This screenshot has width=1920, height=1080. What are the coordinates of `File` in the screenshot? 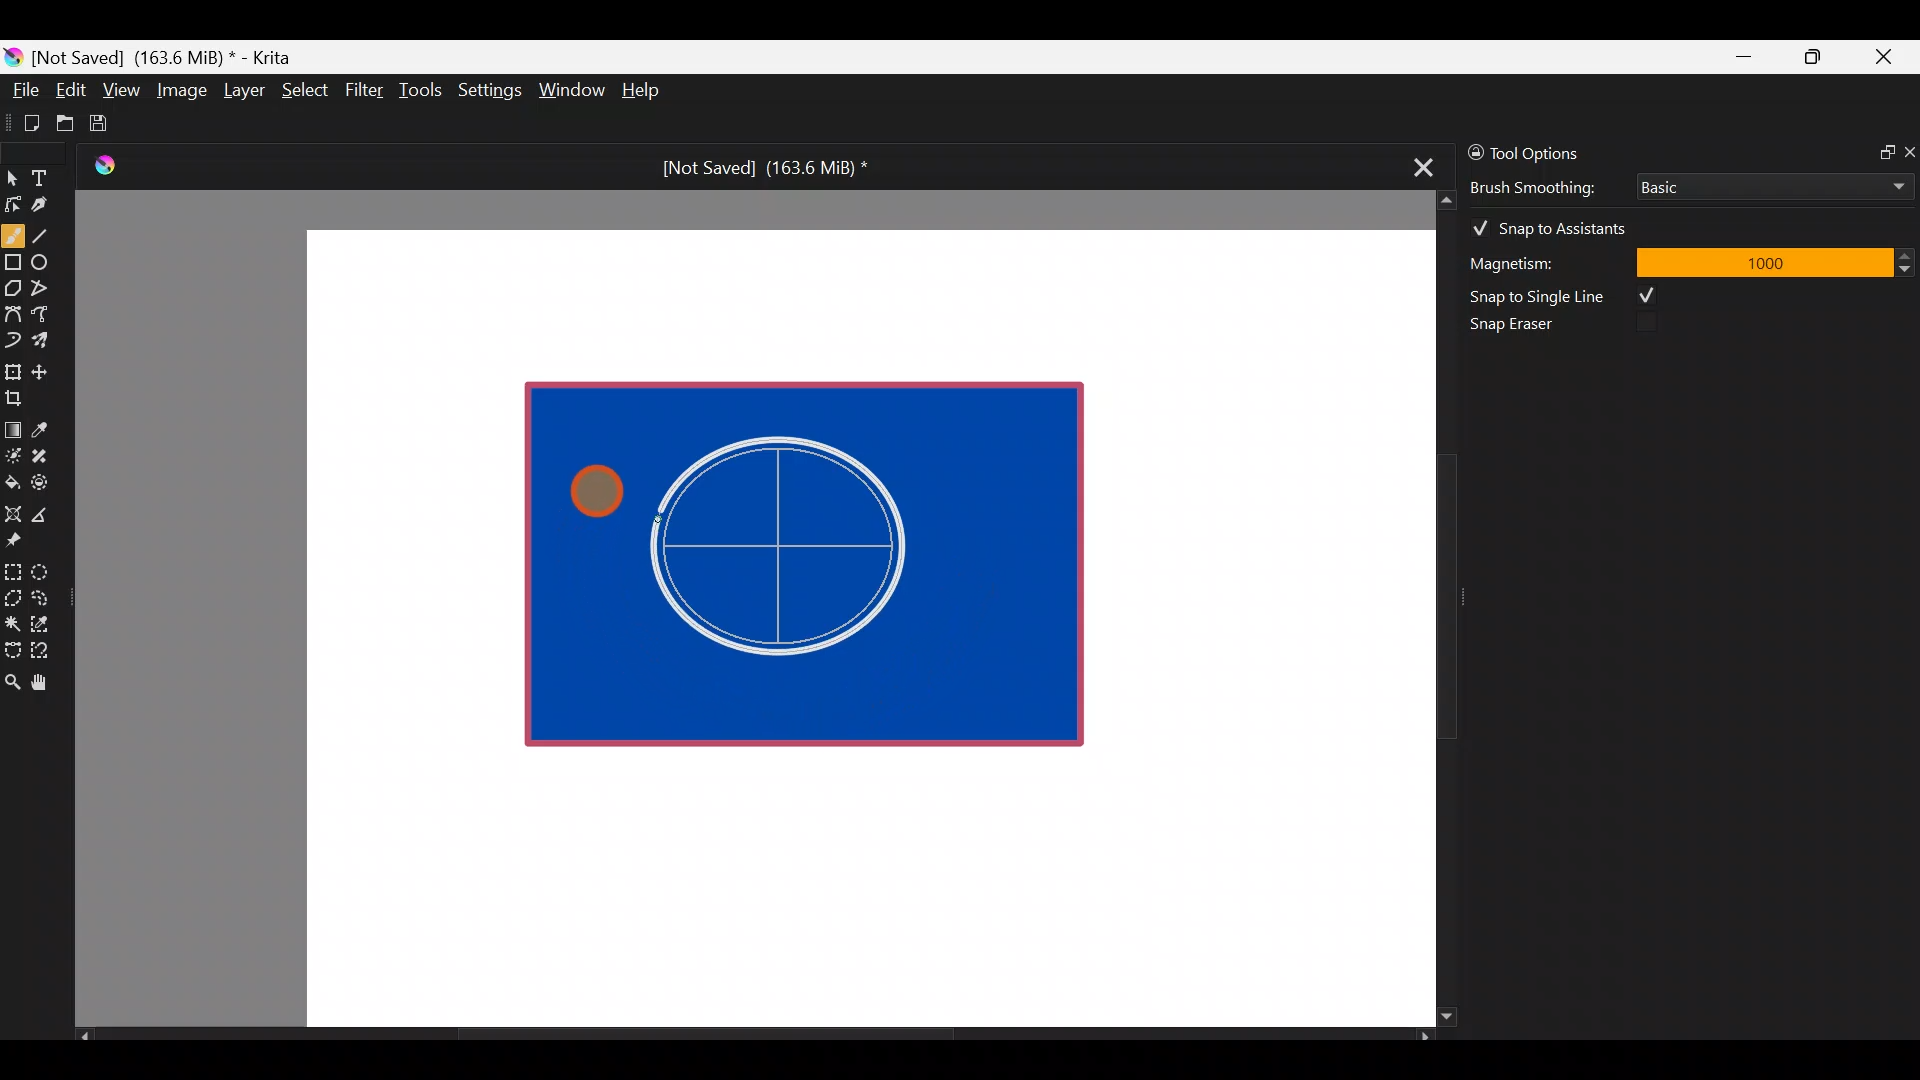 It's located at (20, 94).